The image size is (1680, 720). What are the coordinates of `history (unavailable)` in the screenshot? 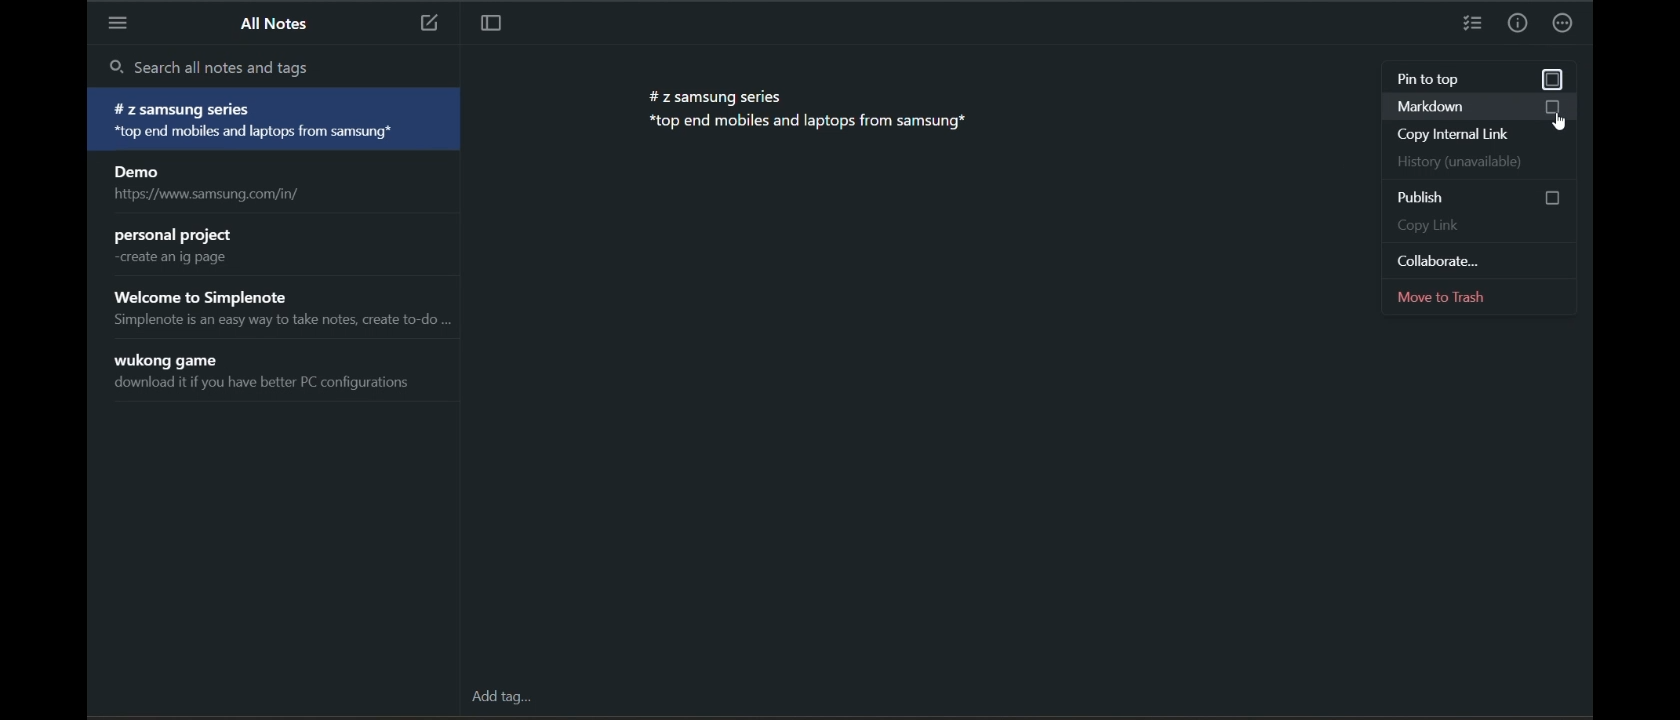 It's located at (1476, 162).